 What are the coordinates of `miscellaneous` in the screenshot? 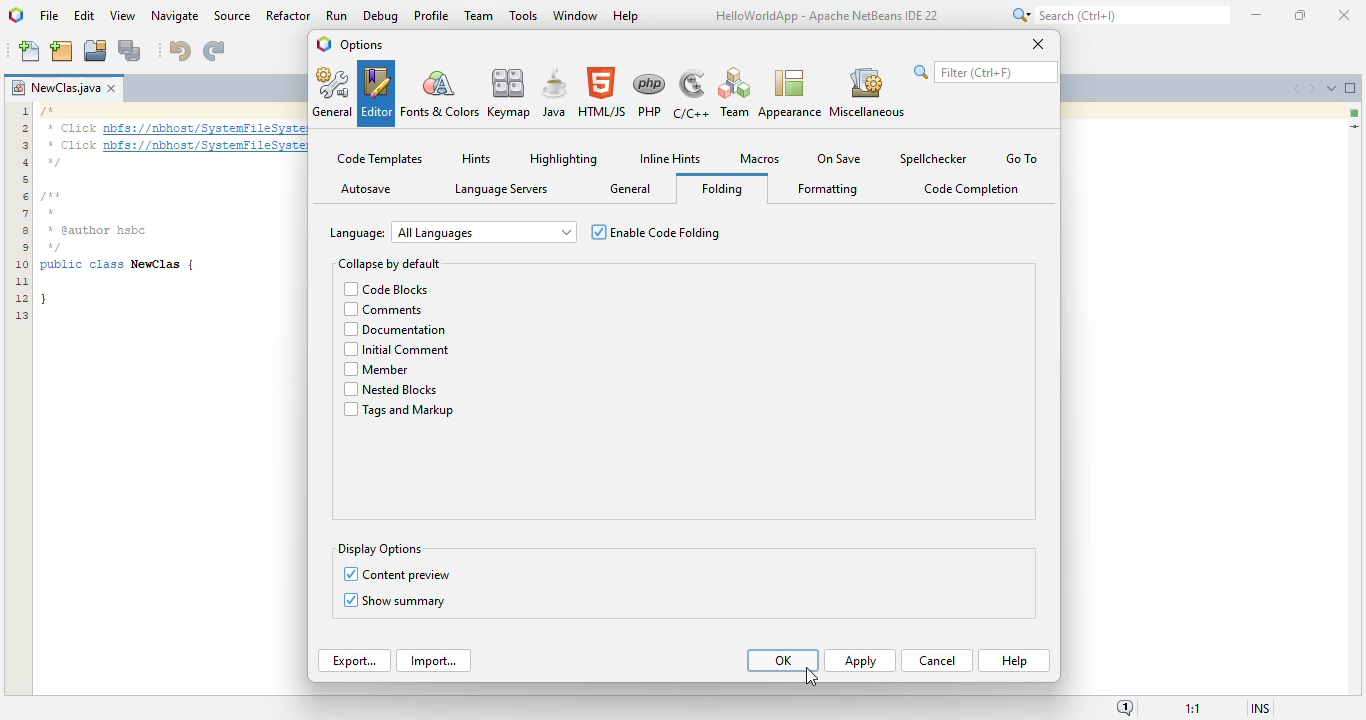 It's located at (867, 92).